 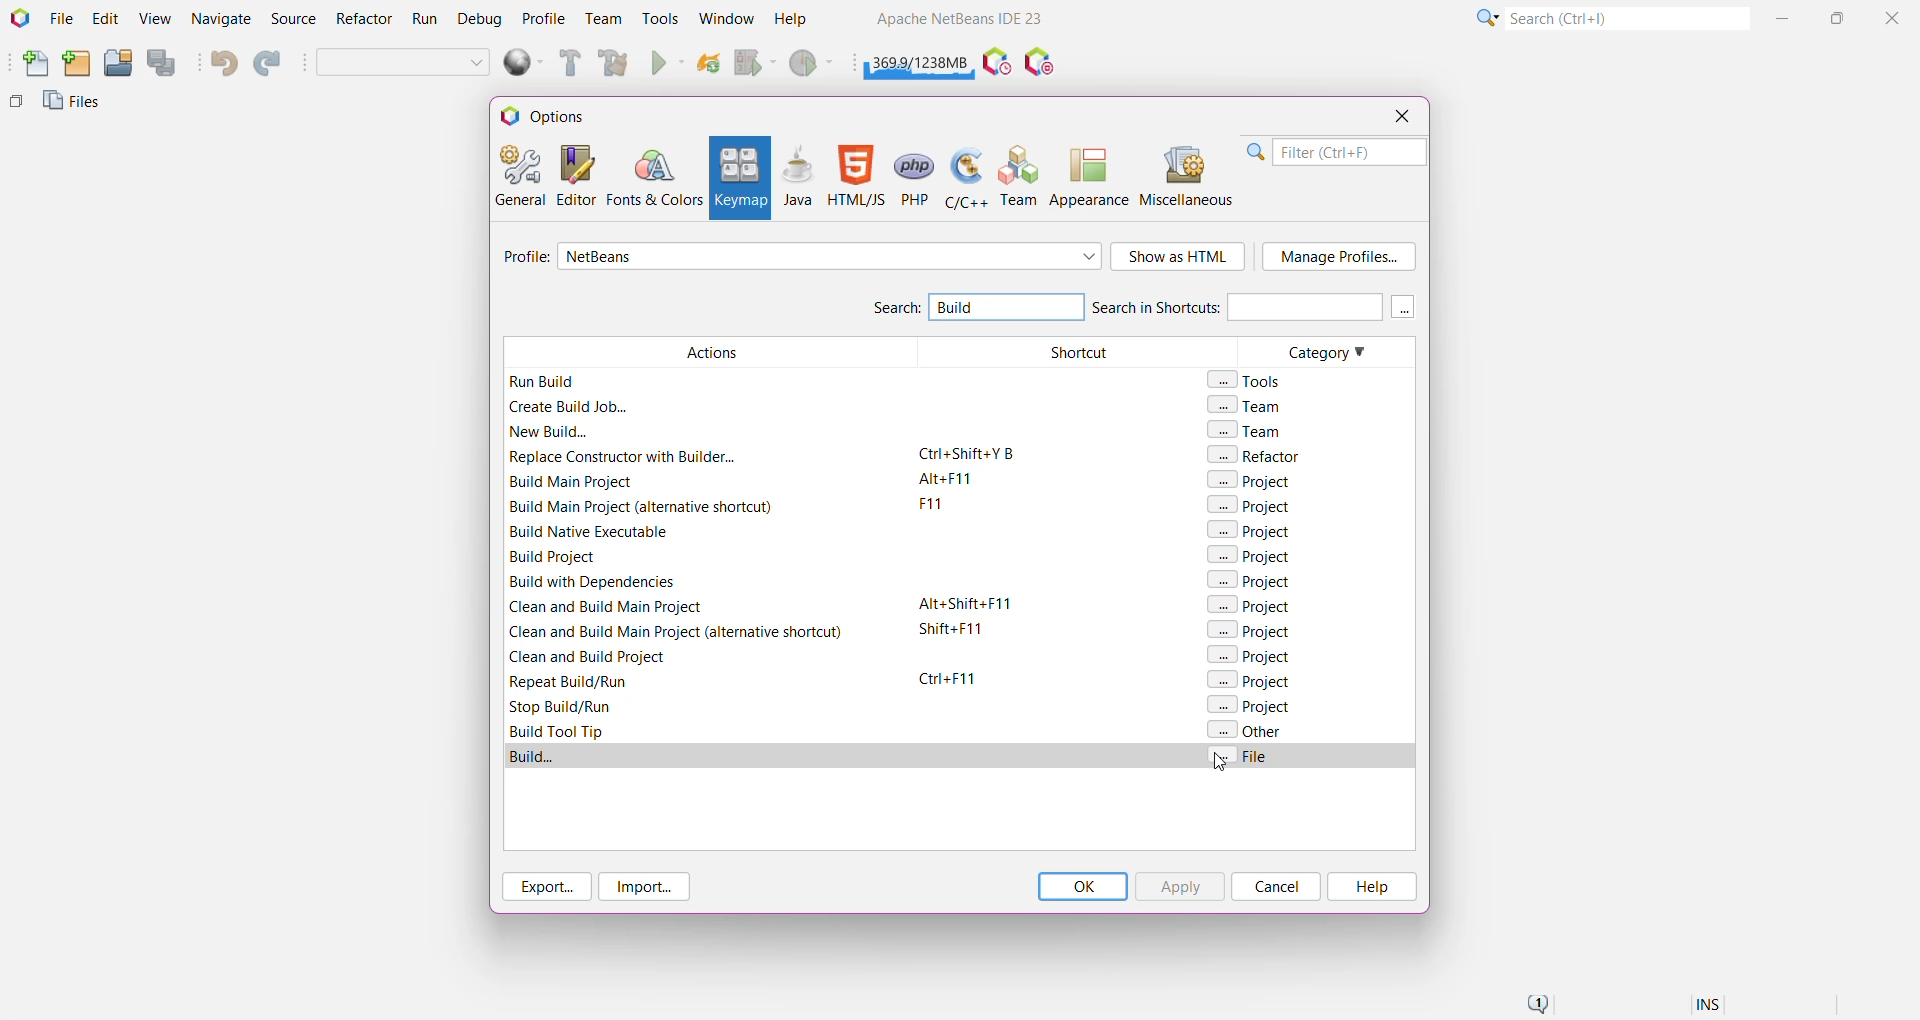 What do you see at coordinates (997, 63) in the screenshot?
I see `Pause IDE profiling and take a Snapshot` at bounding box center [997, 63].